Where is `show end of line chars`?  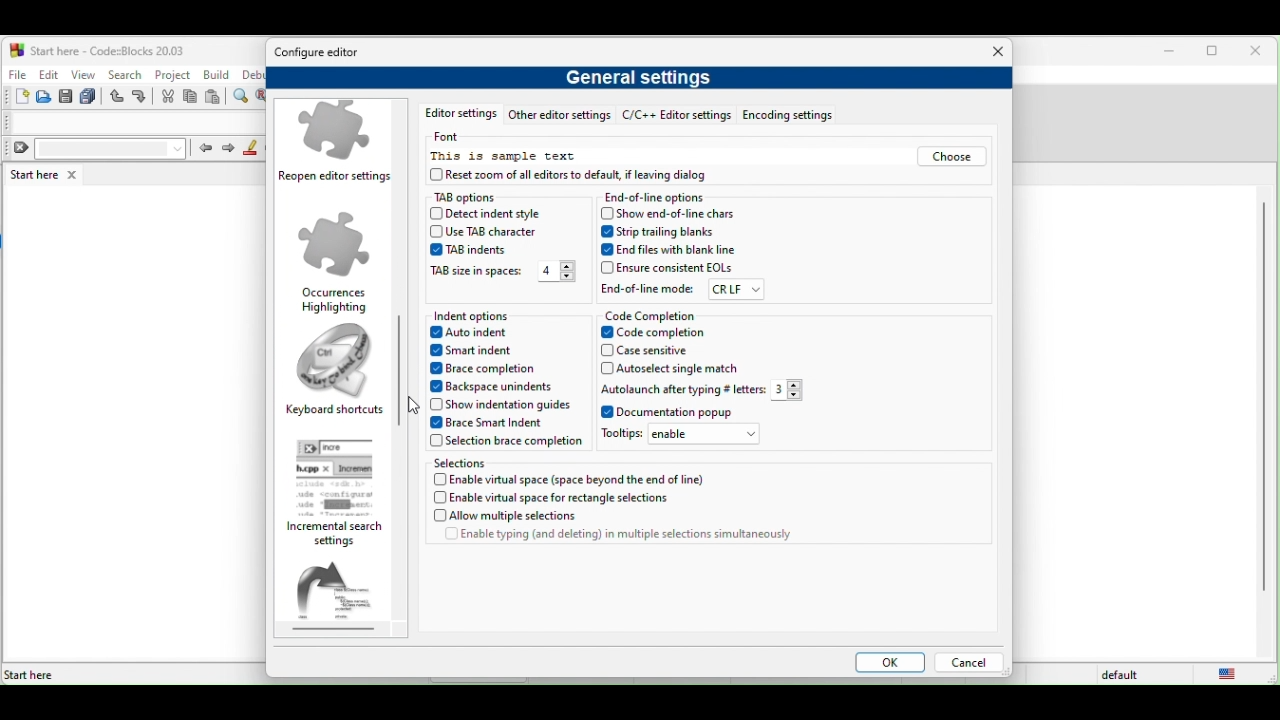
show end of line chars is located at coordinates (672, 213).